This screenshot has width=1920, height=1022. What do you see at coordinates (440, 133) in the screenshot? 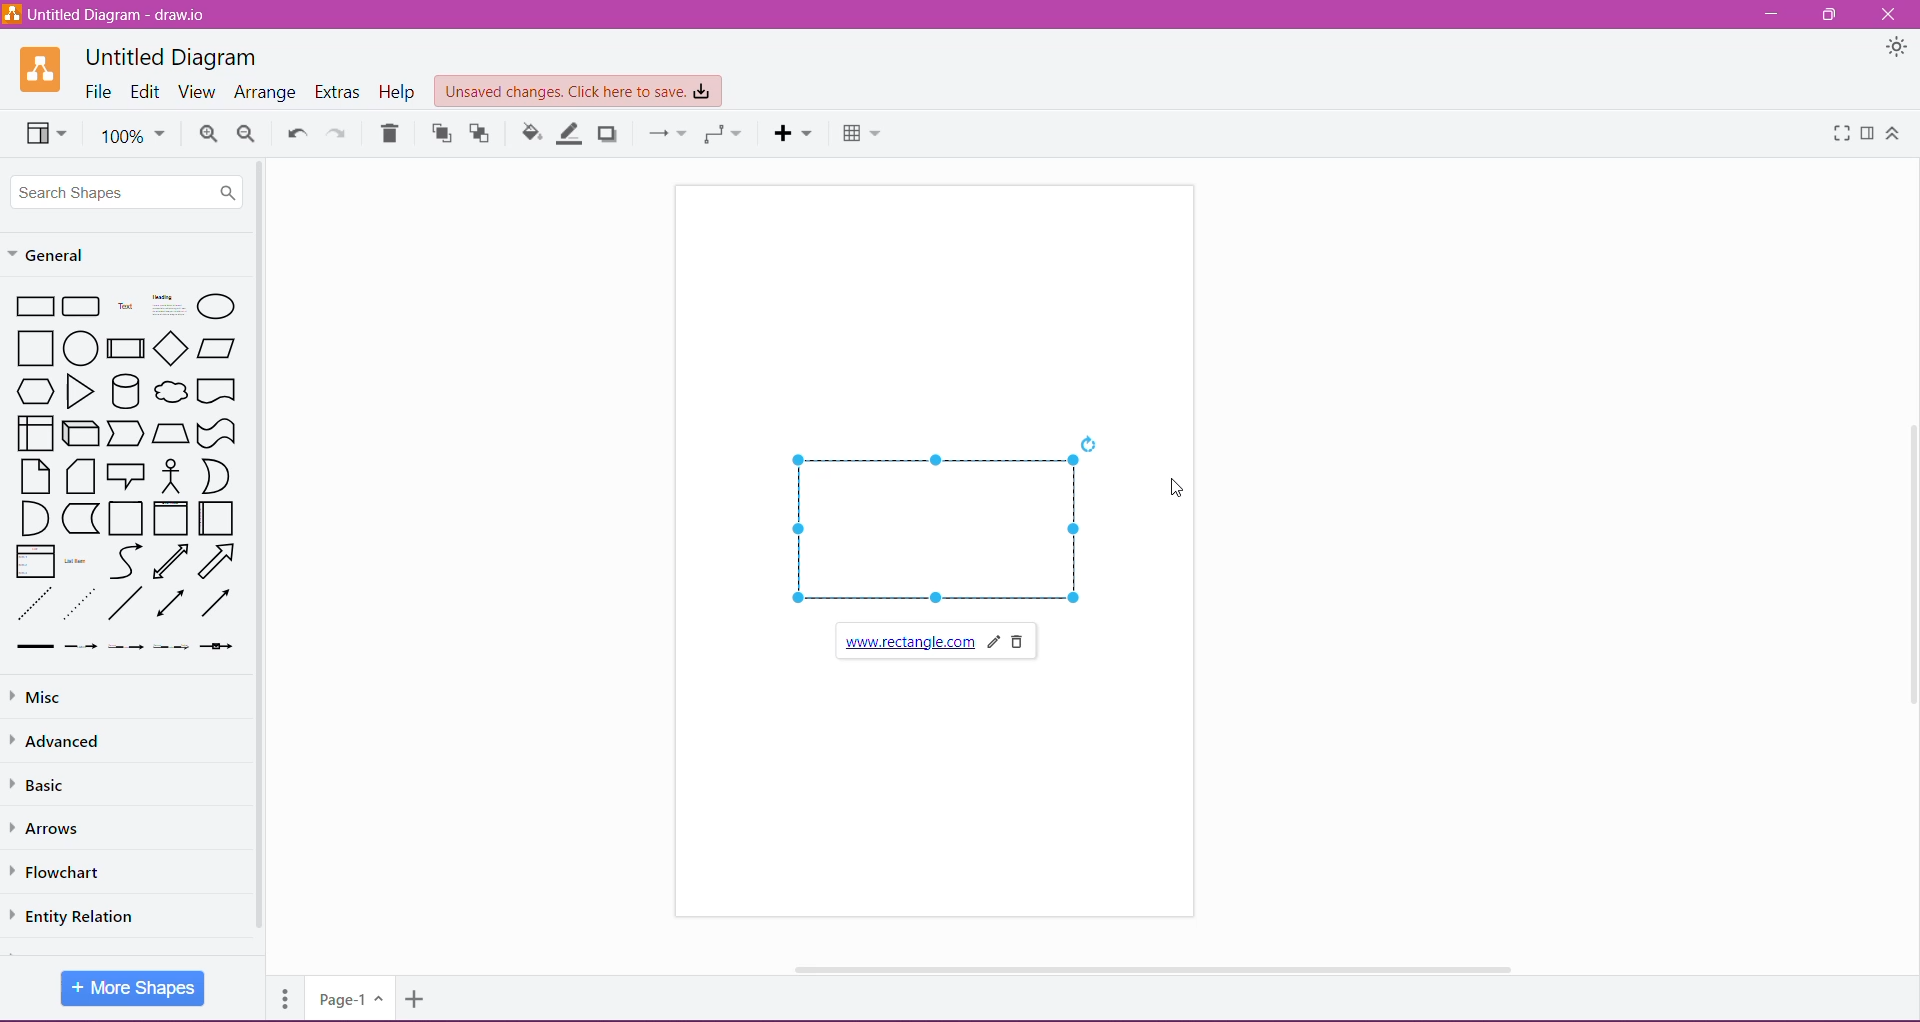
I see `To Front` at bounding box center [440, 133].